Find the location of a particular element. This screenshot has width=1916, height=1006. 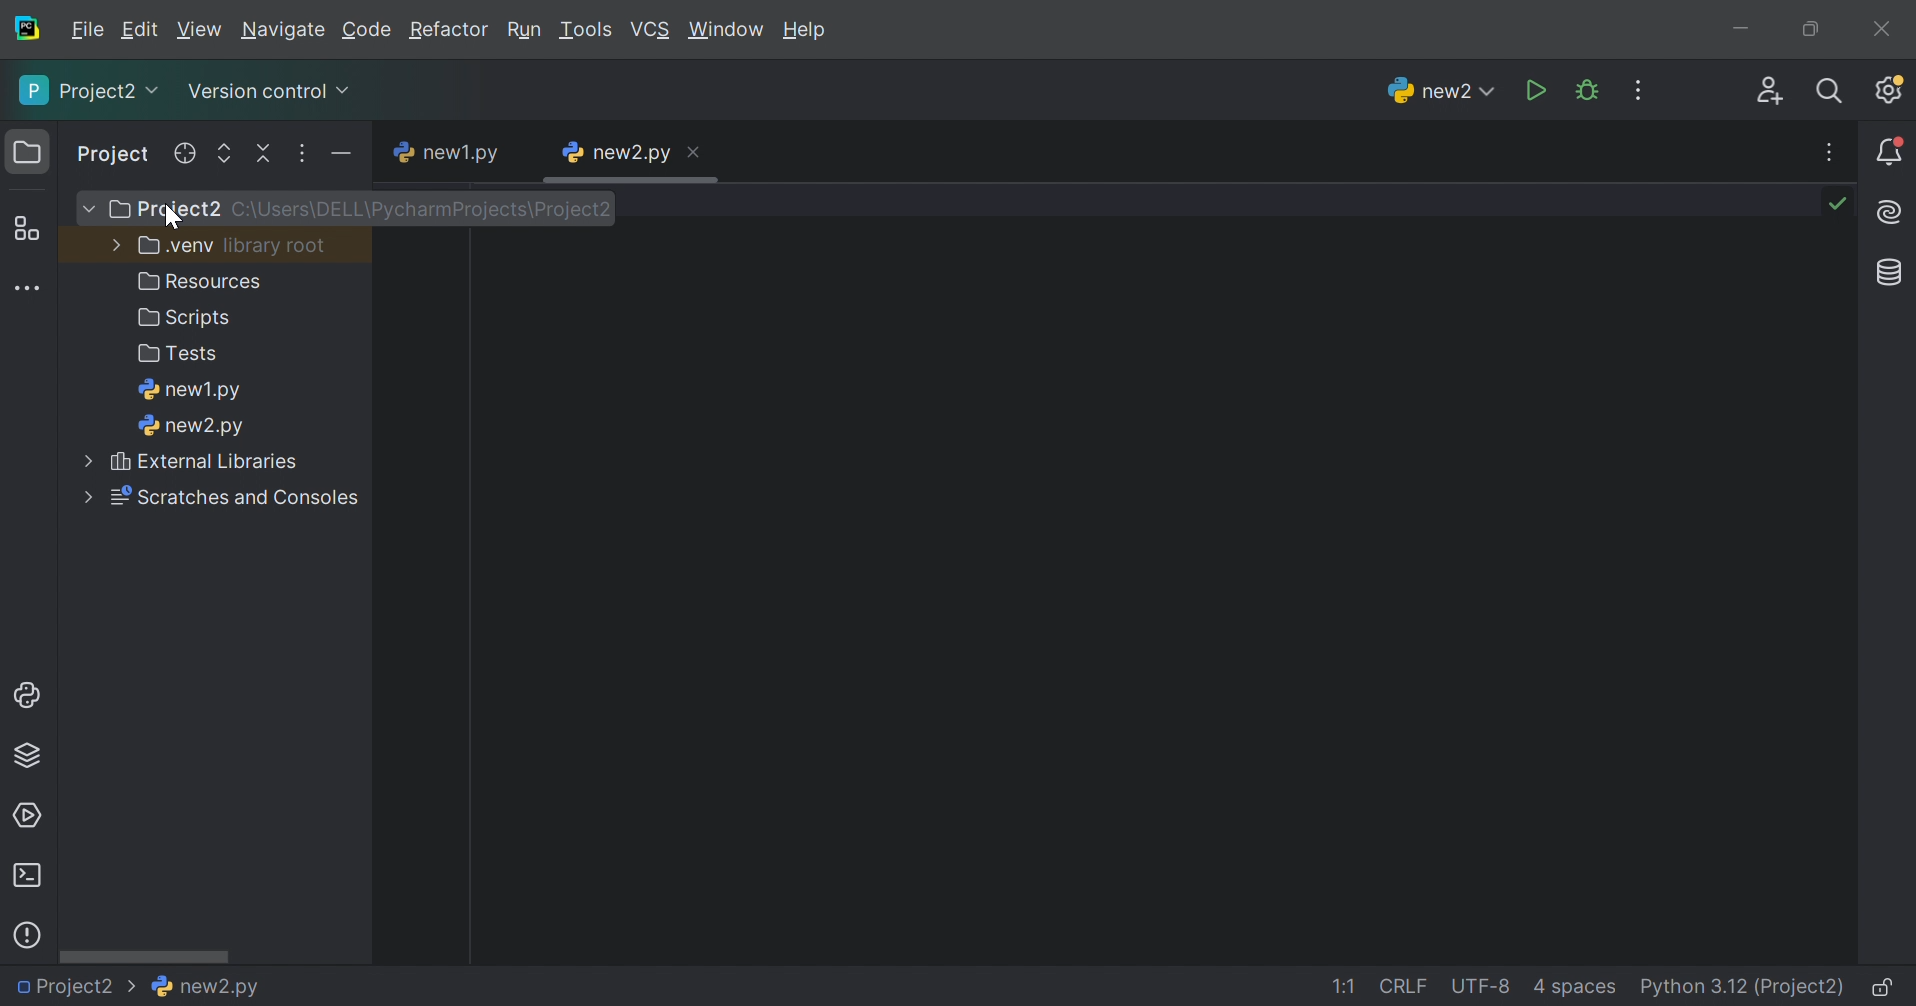

Problems is located at coordinates (30, 932).